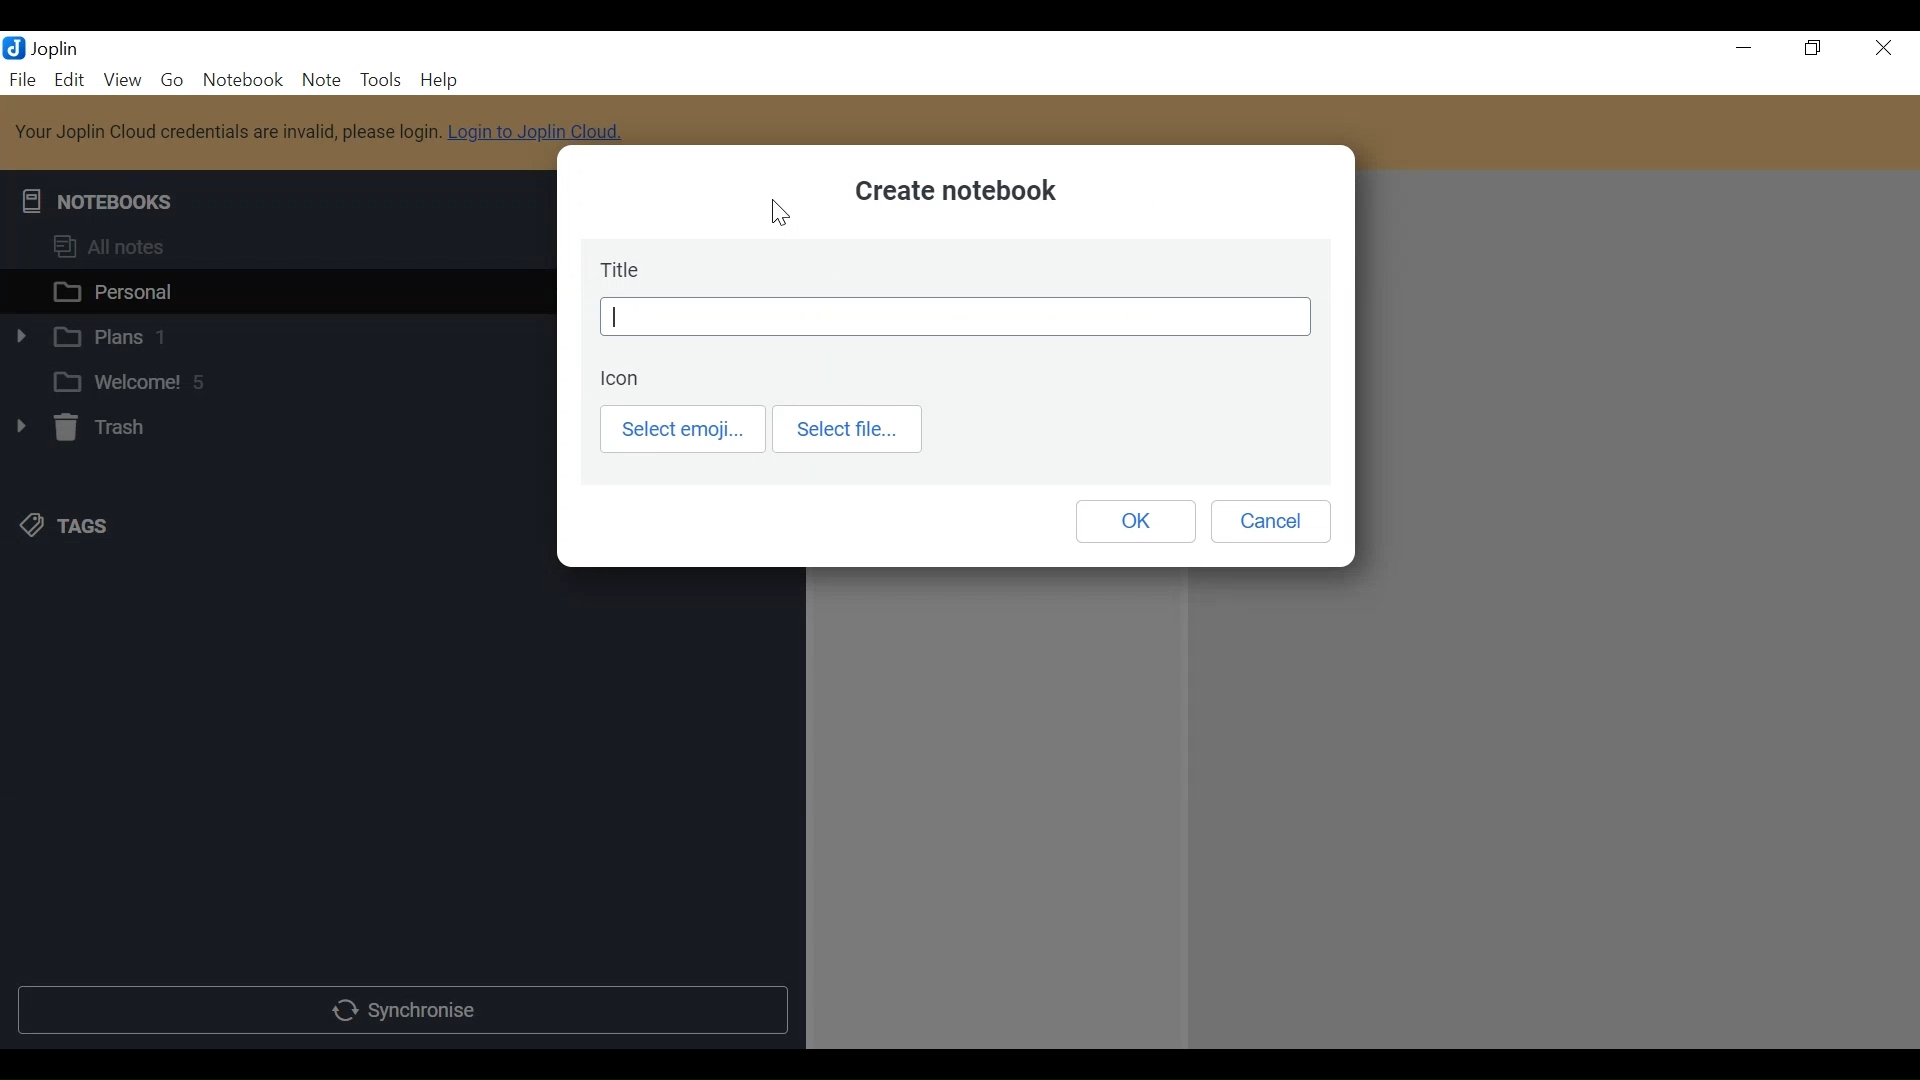  I want to click on plans 1 , so click(265, 334).